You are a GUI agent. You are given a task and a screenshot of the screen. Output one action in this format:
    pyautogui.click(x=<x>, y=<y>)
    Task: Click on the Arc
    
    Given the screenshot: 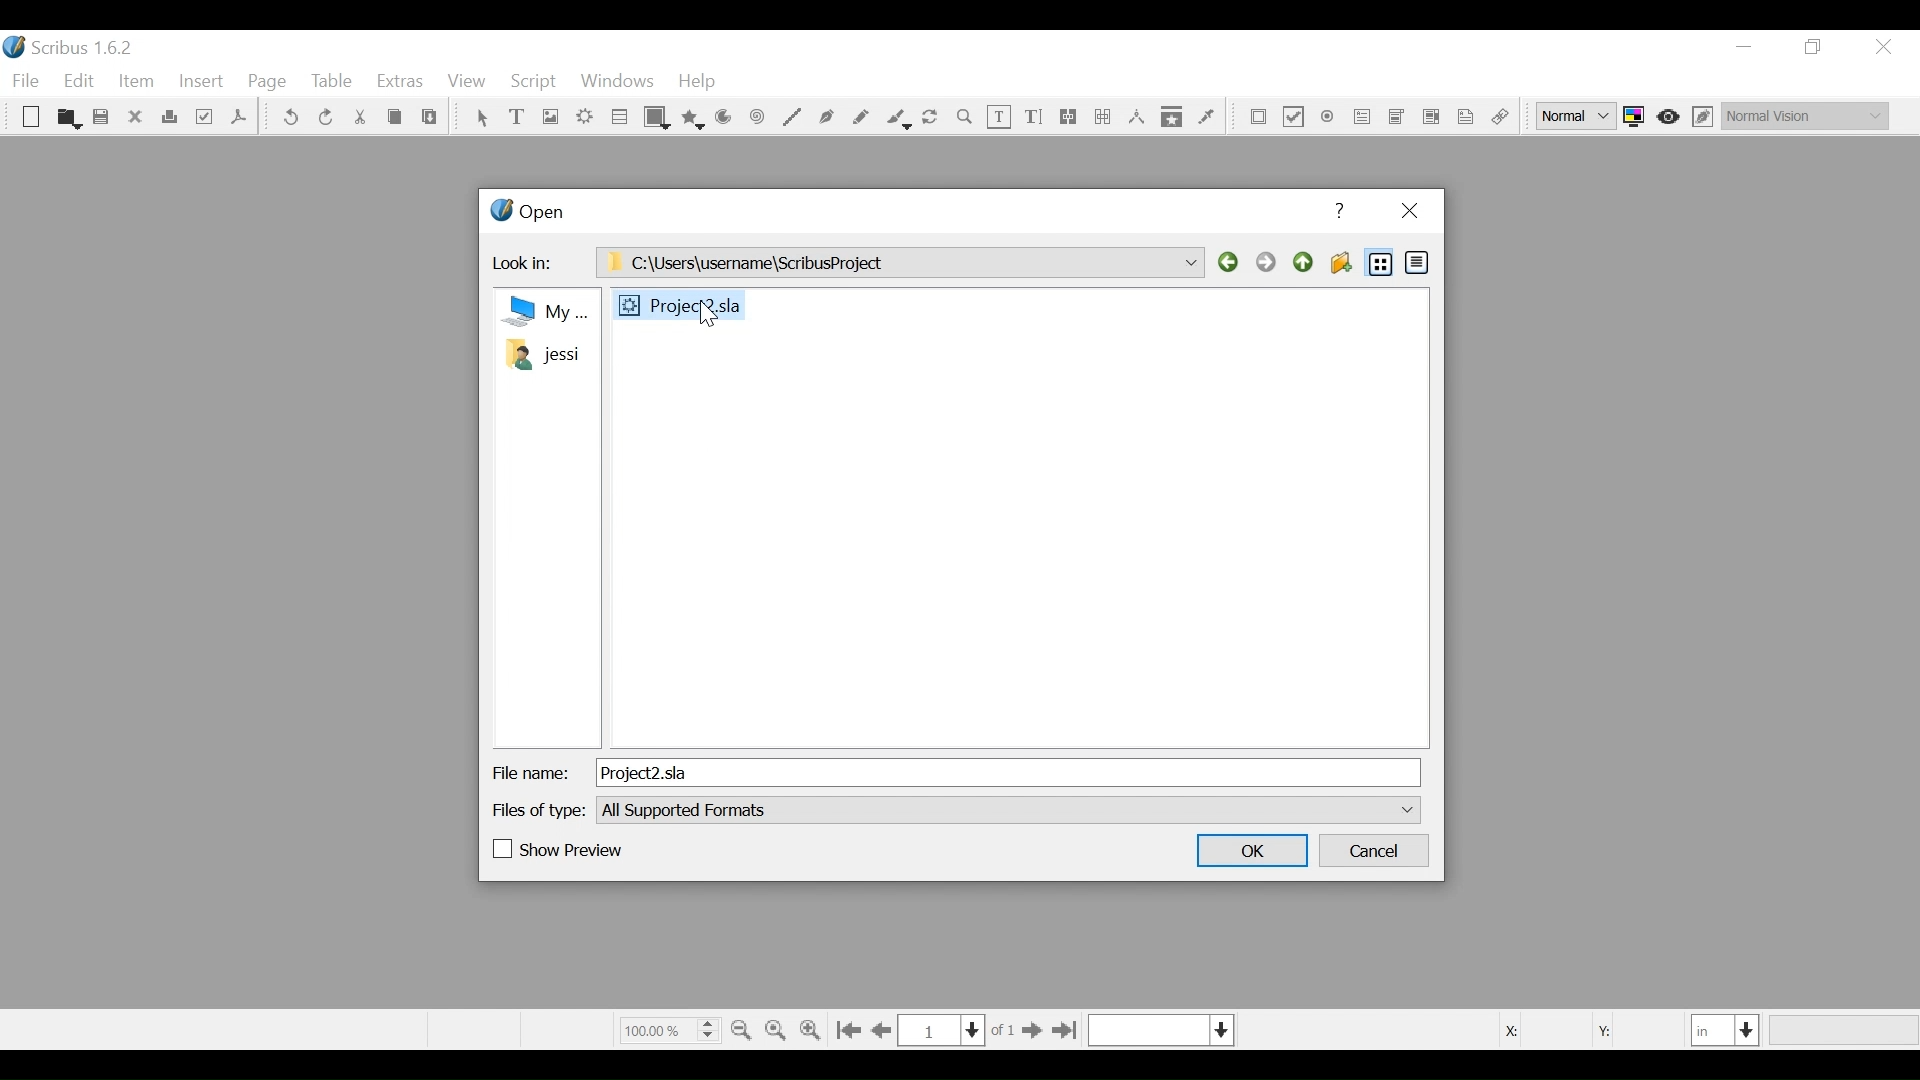 What is the action you would take?
    pyautogui.click(x=724, y=119)
    